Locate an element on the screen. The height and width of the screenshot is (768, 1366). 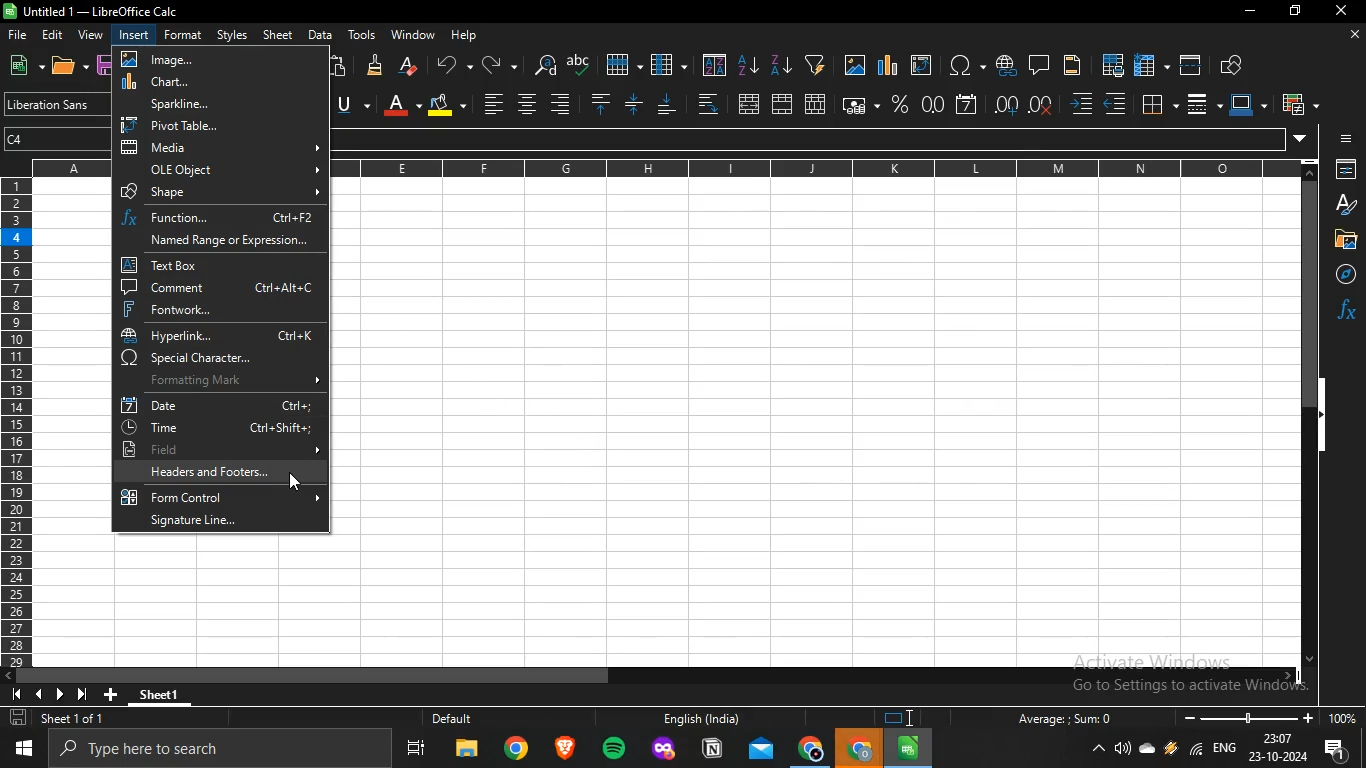
view is located at coordinates (90, 35).